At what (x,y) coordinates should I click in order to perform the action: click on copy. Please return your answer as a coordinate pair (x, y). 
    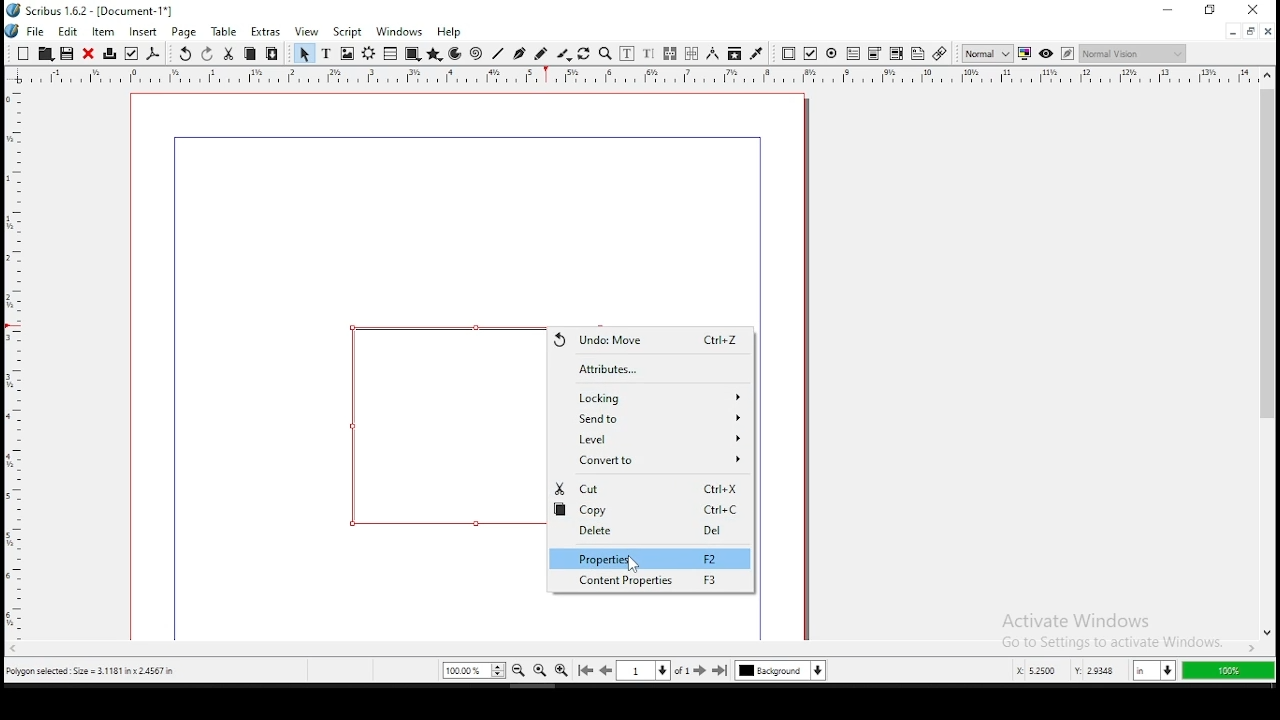
    Looking at the image, I should click on (649, 509).